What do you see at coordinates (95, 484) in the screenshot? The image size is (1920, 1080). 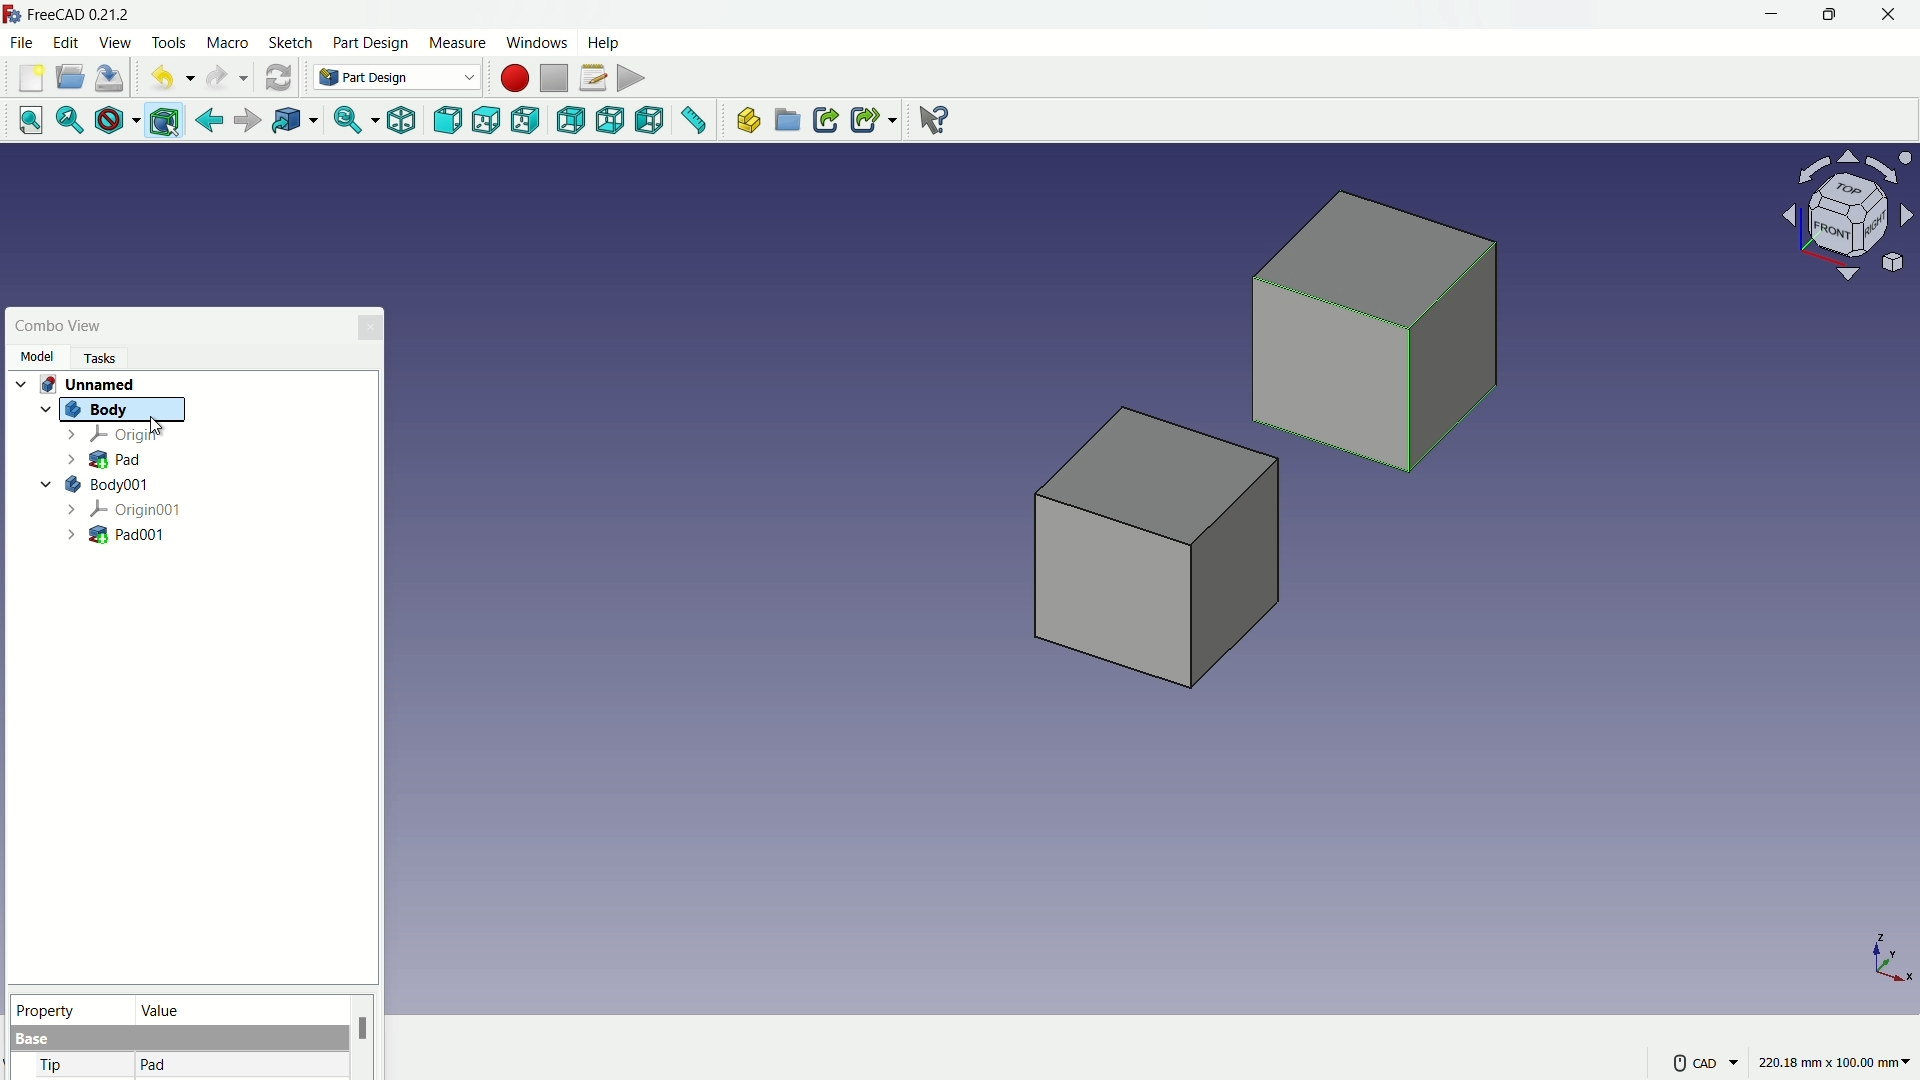 I see `body001` at bounding box center [95, 484].